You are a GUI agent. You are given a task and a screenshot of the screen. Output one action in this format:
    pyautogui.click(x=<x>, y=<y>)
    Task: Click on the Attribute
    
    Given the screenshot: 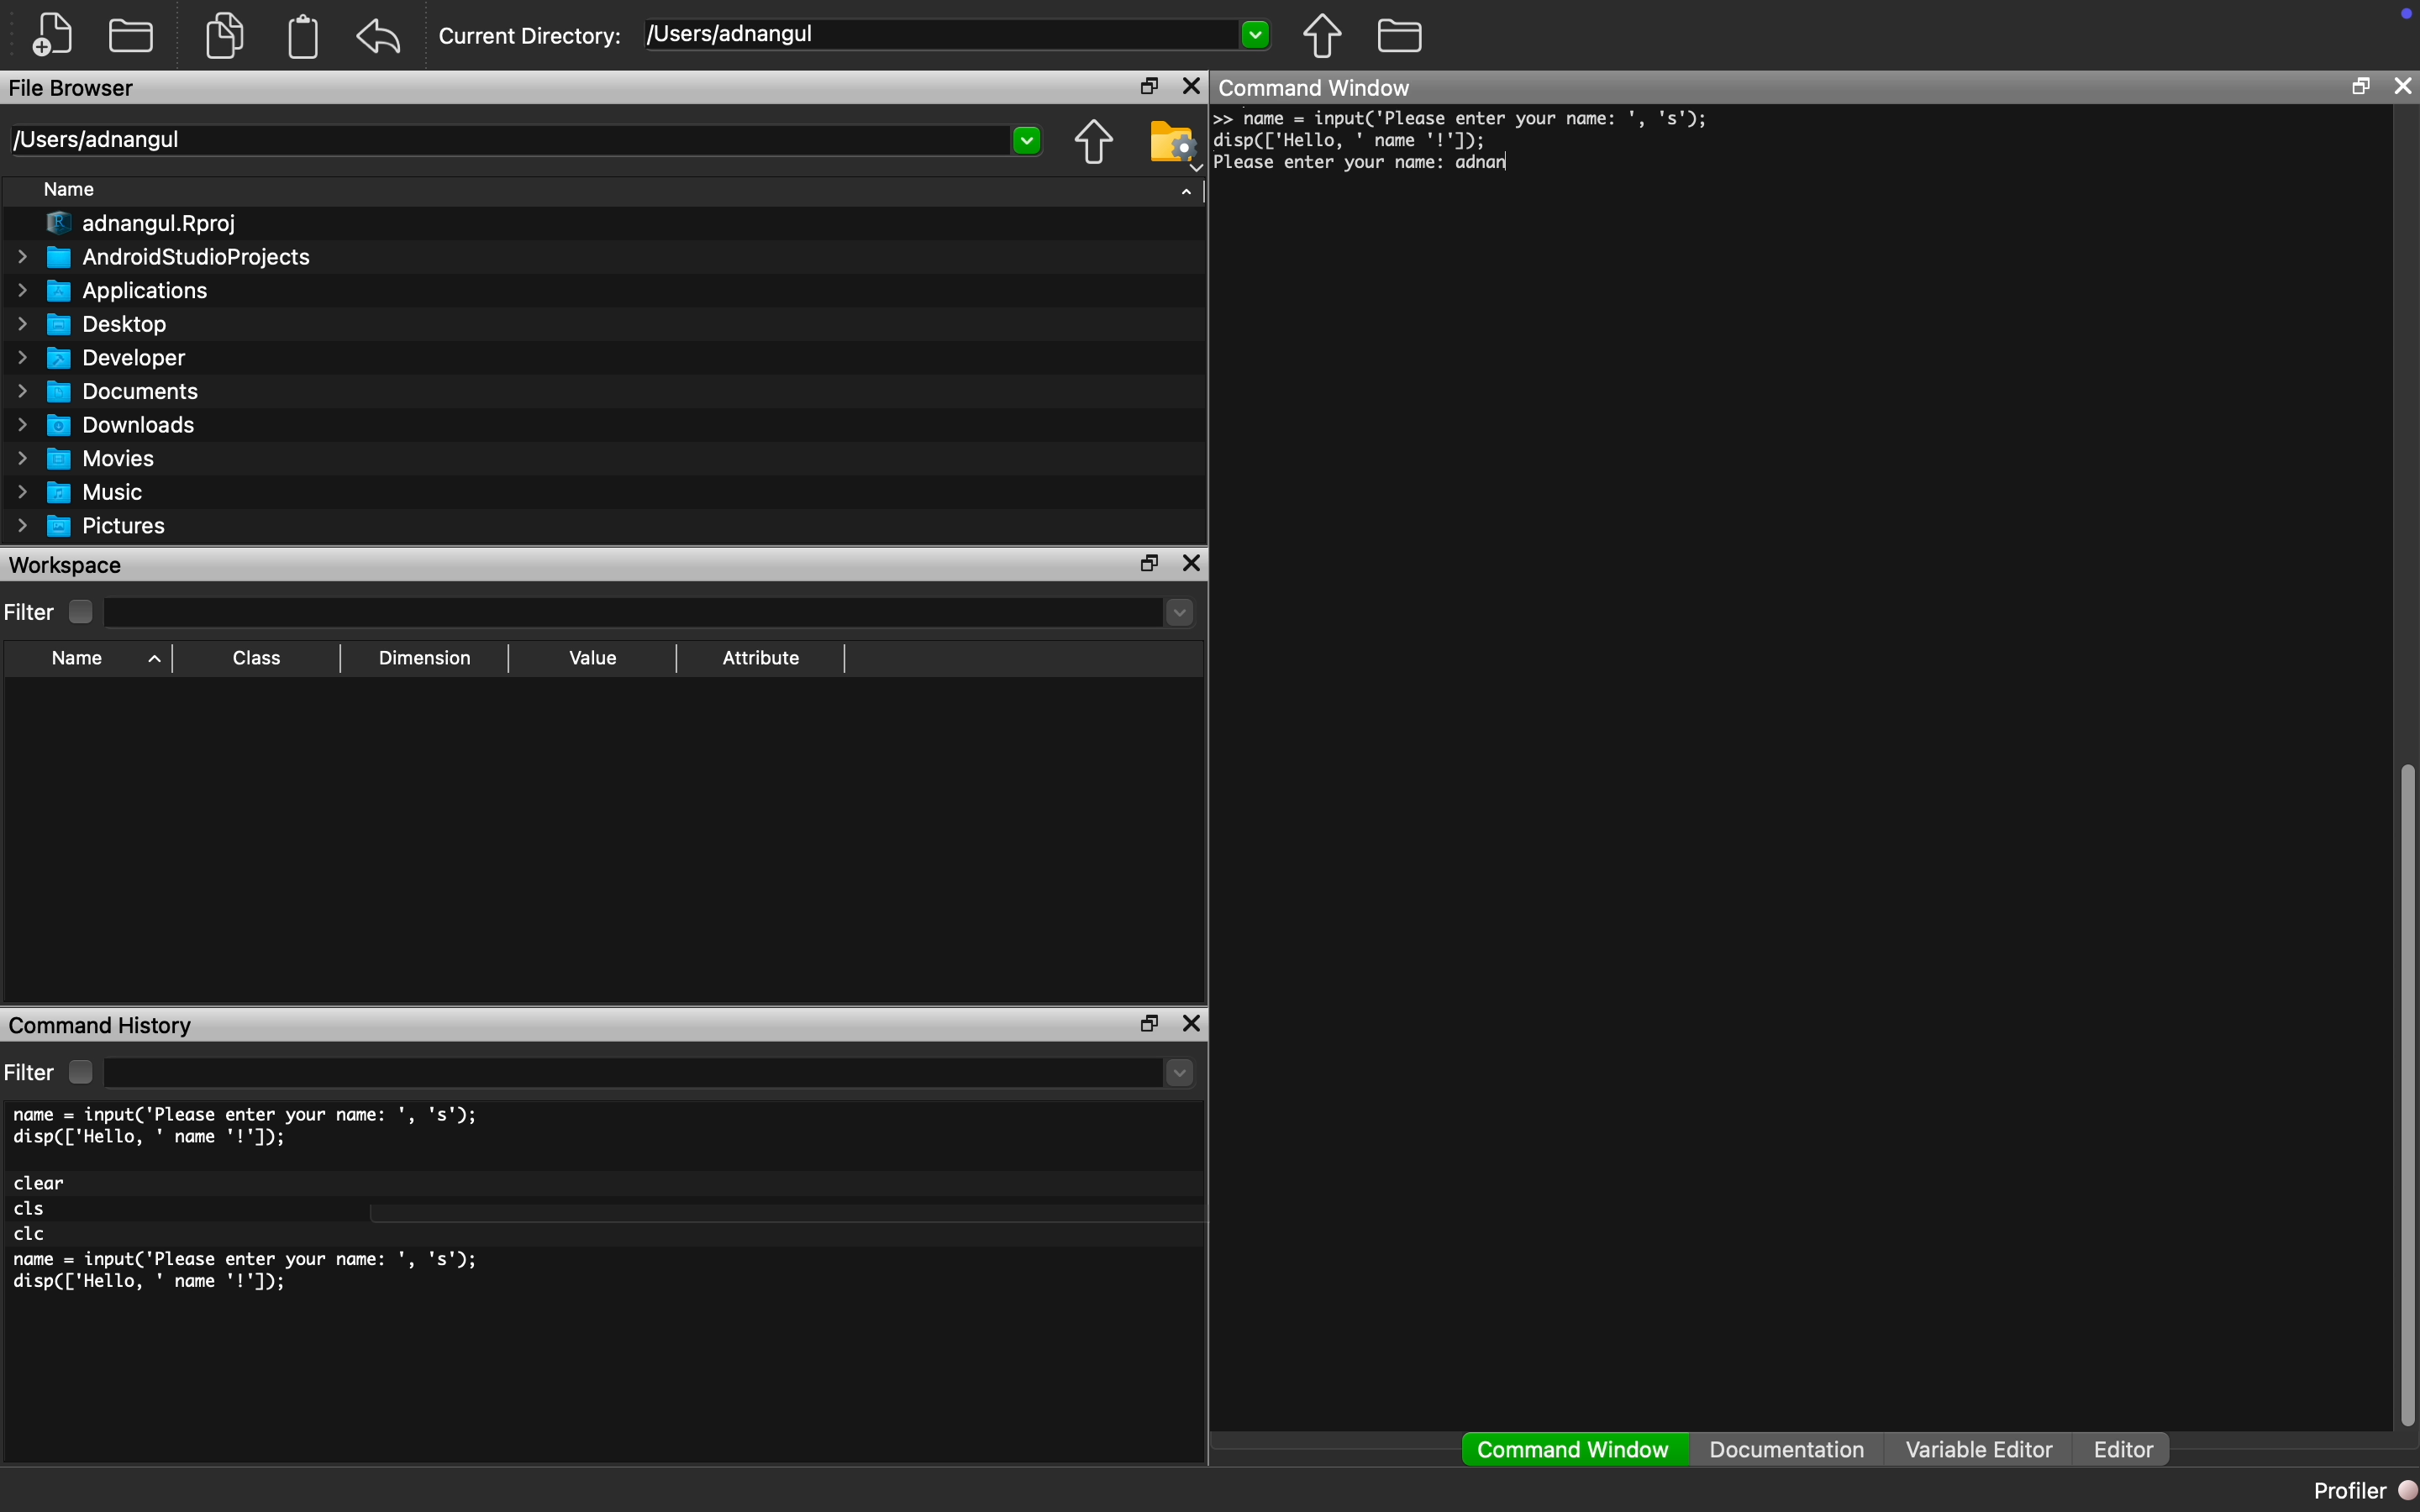 What is the action you would take?
    pyautogui.click(x=761, y=656)
    